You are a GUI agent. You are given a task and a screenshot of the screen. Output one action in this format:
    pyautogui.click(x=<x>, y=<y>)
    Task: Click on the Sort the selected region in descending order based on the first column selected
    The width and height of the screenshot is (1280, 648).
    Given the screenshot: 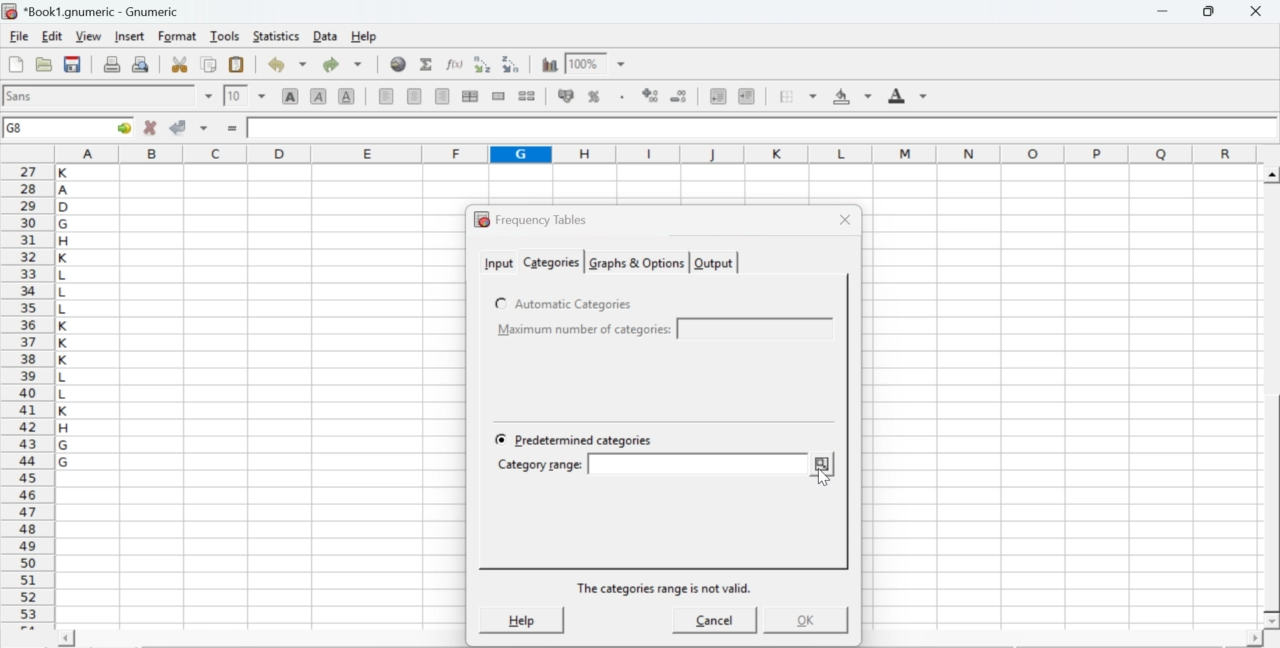 What is the action you would take?
    pyautogui.click(x=512, y=62)
    